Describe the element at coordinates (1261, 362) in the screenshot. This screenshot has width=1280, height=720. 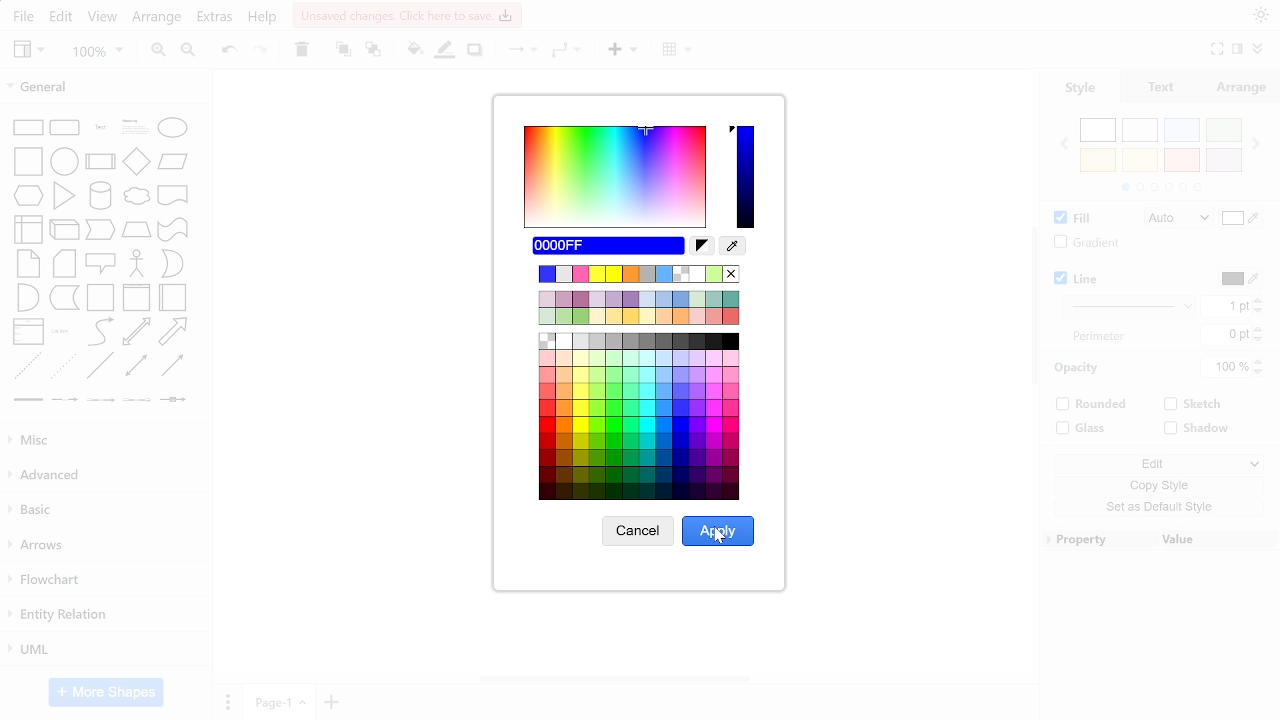
I see `increase opacity` at that location.